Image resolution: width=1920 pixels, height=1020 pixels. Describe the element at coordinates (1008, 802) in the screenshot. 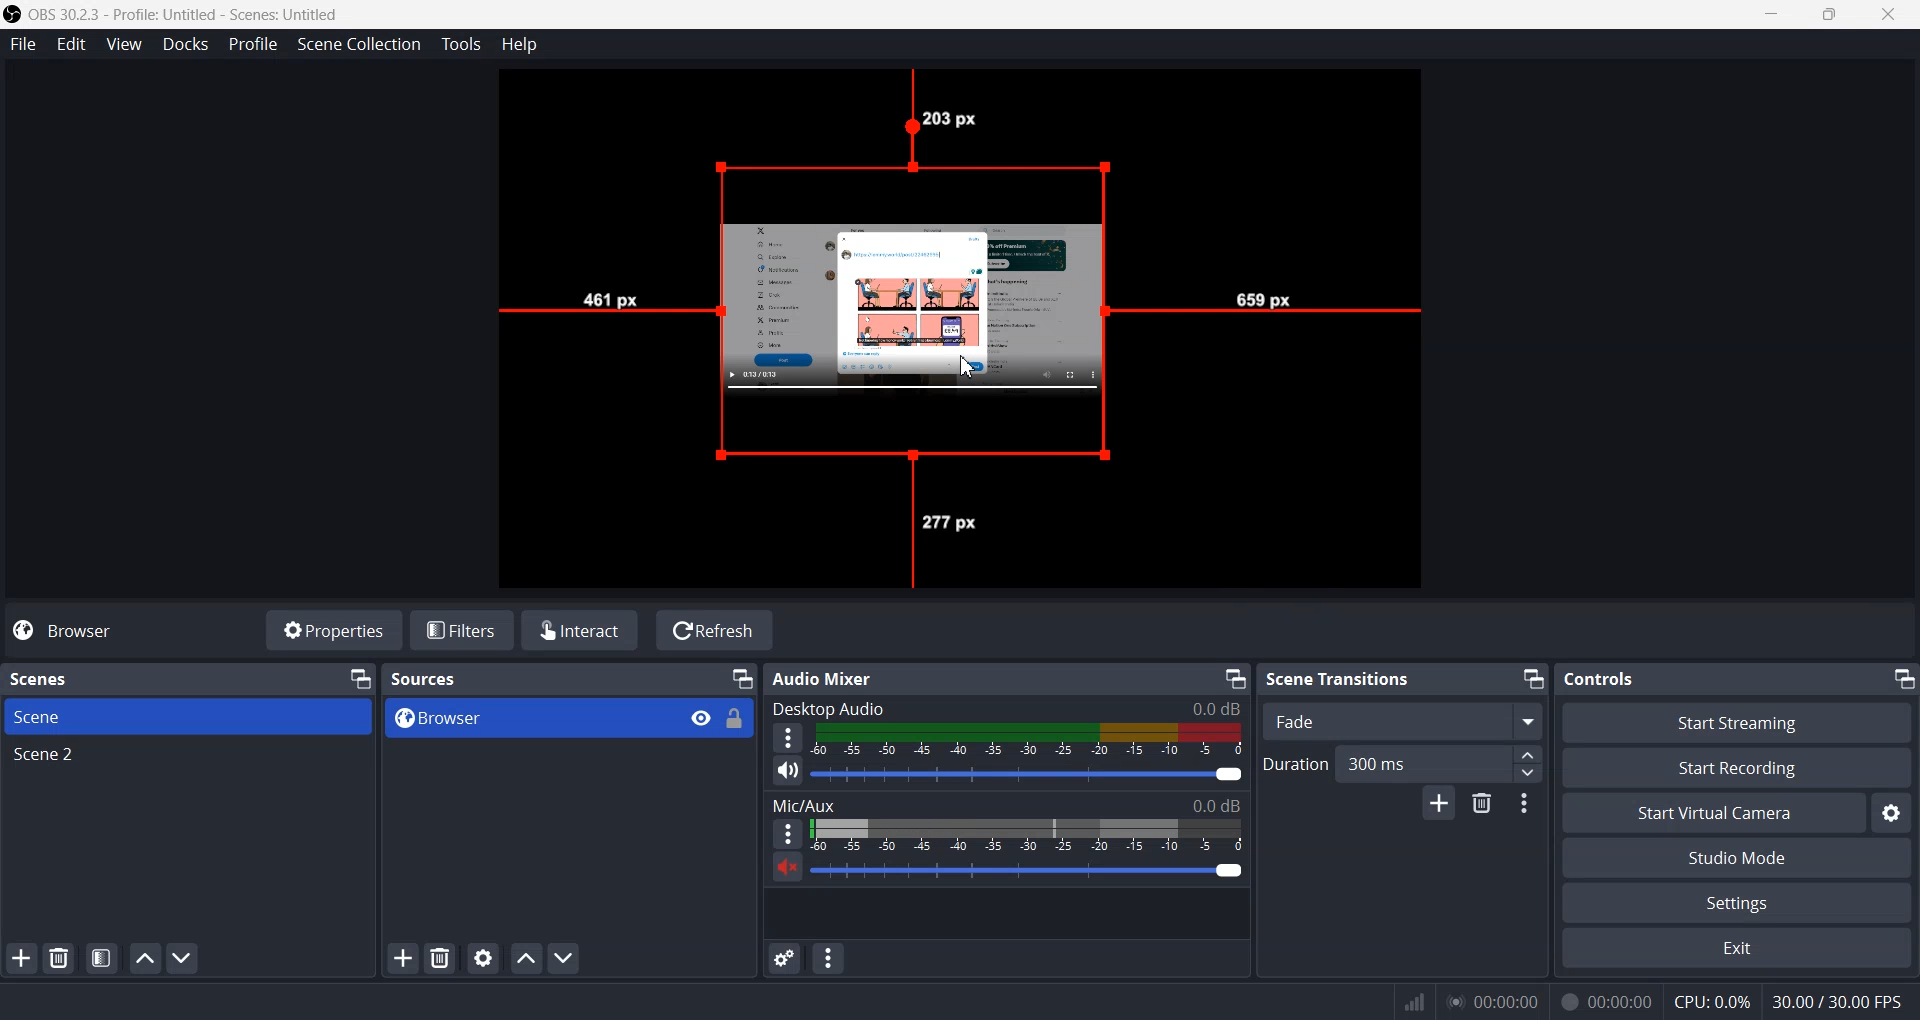

I see `Mic/aux` at that location.